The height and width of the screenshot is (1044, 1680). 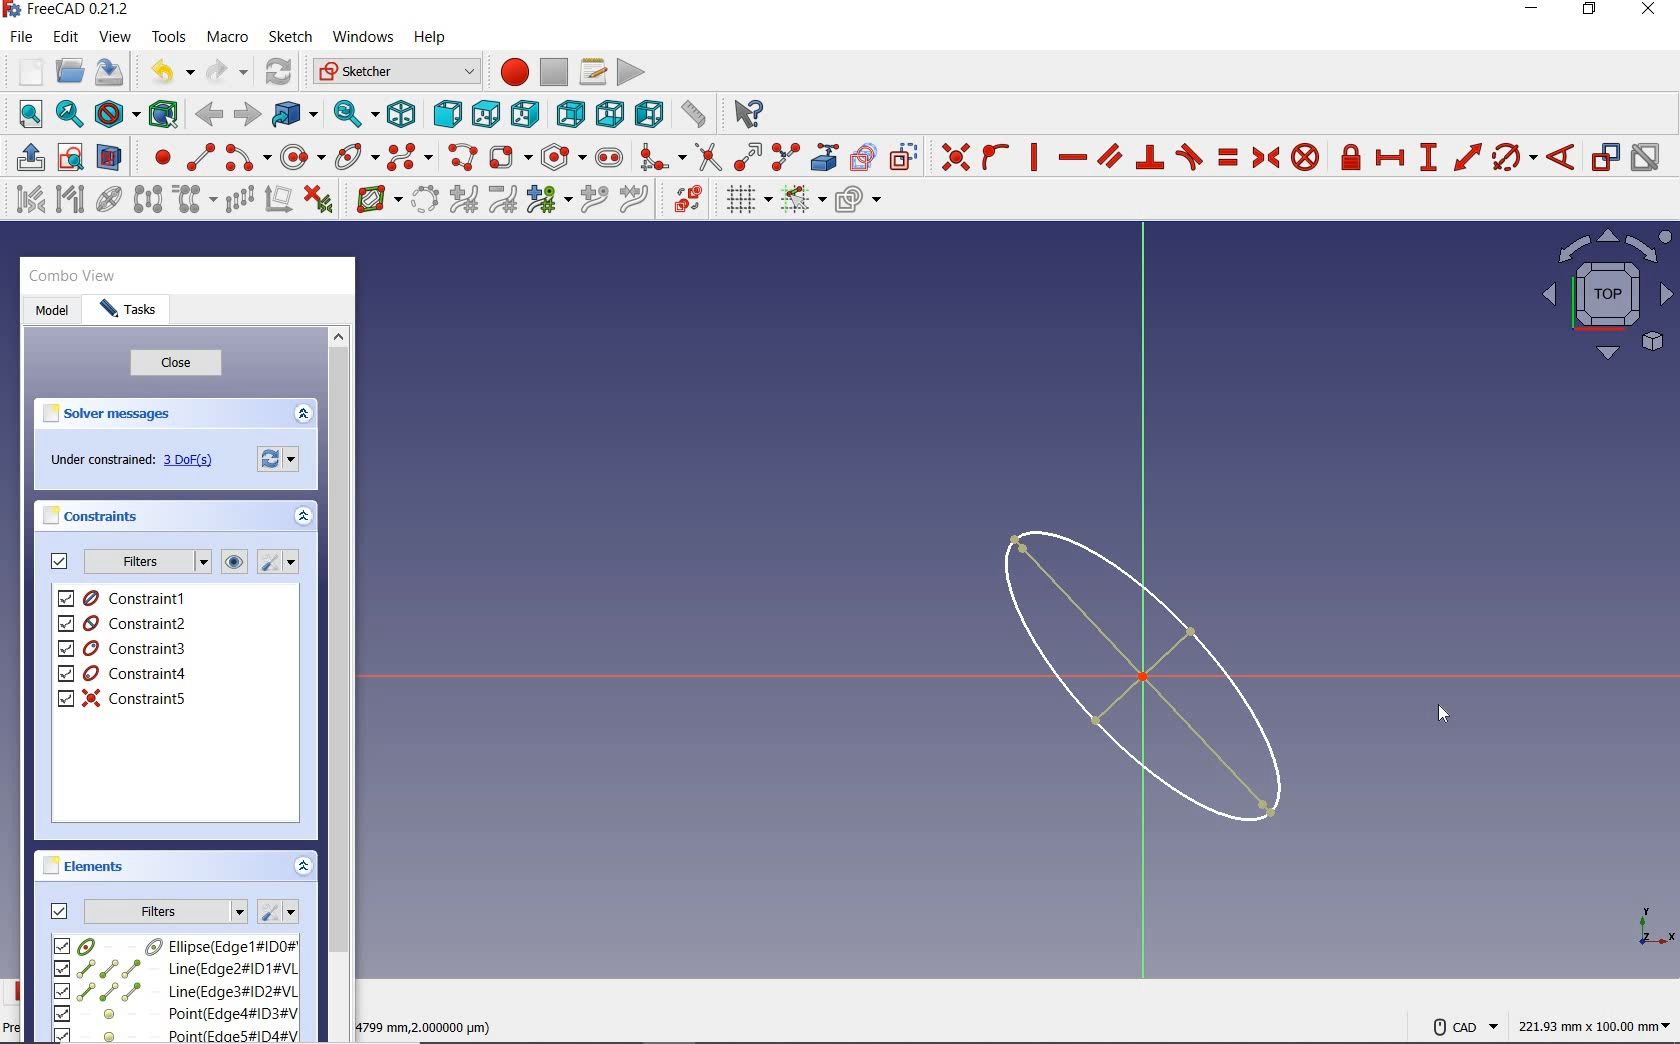 What do you see at coordinates (361, 39) in the screenshot?
I see `windows` at bounding box center [361, 39].